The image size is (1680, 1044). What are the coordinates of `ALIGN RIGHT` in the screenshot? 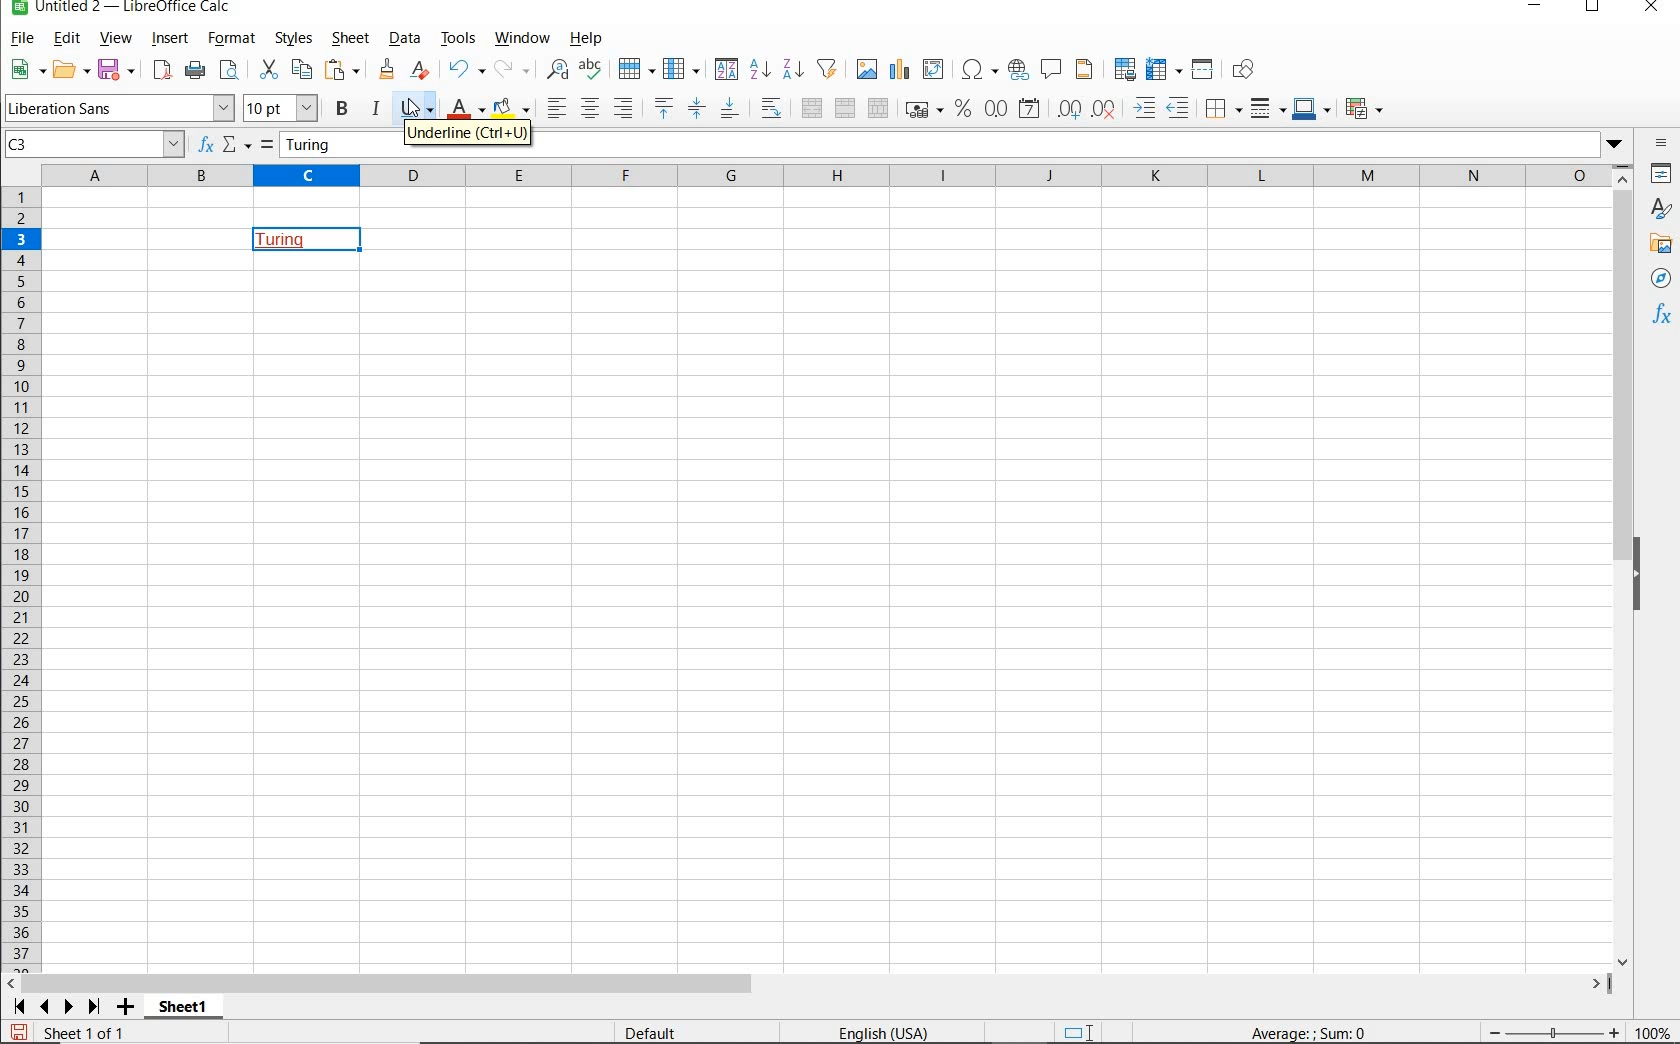 It's located at (623, 110).